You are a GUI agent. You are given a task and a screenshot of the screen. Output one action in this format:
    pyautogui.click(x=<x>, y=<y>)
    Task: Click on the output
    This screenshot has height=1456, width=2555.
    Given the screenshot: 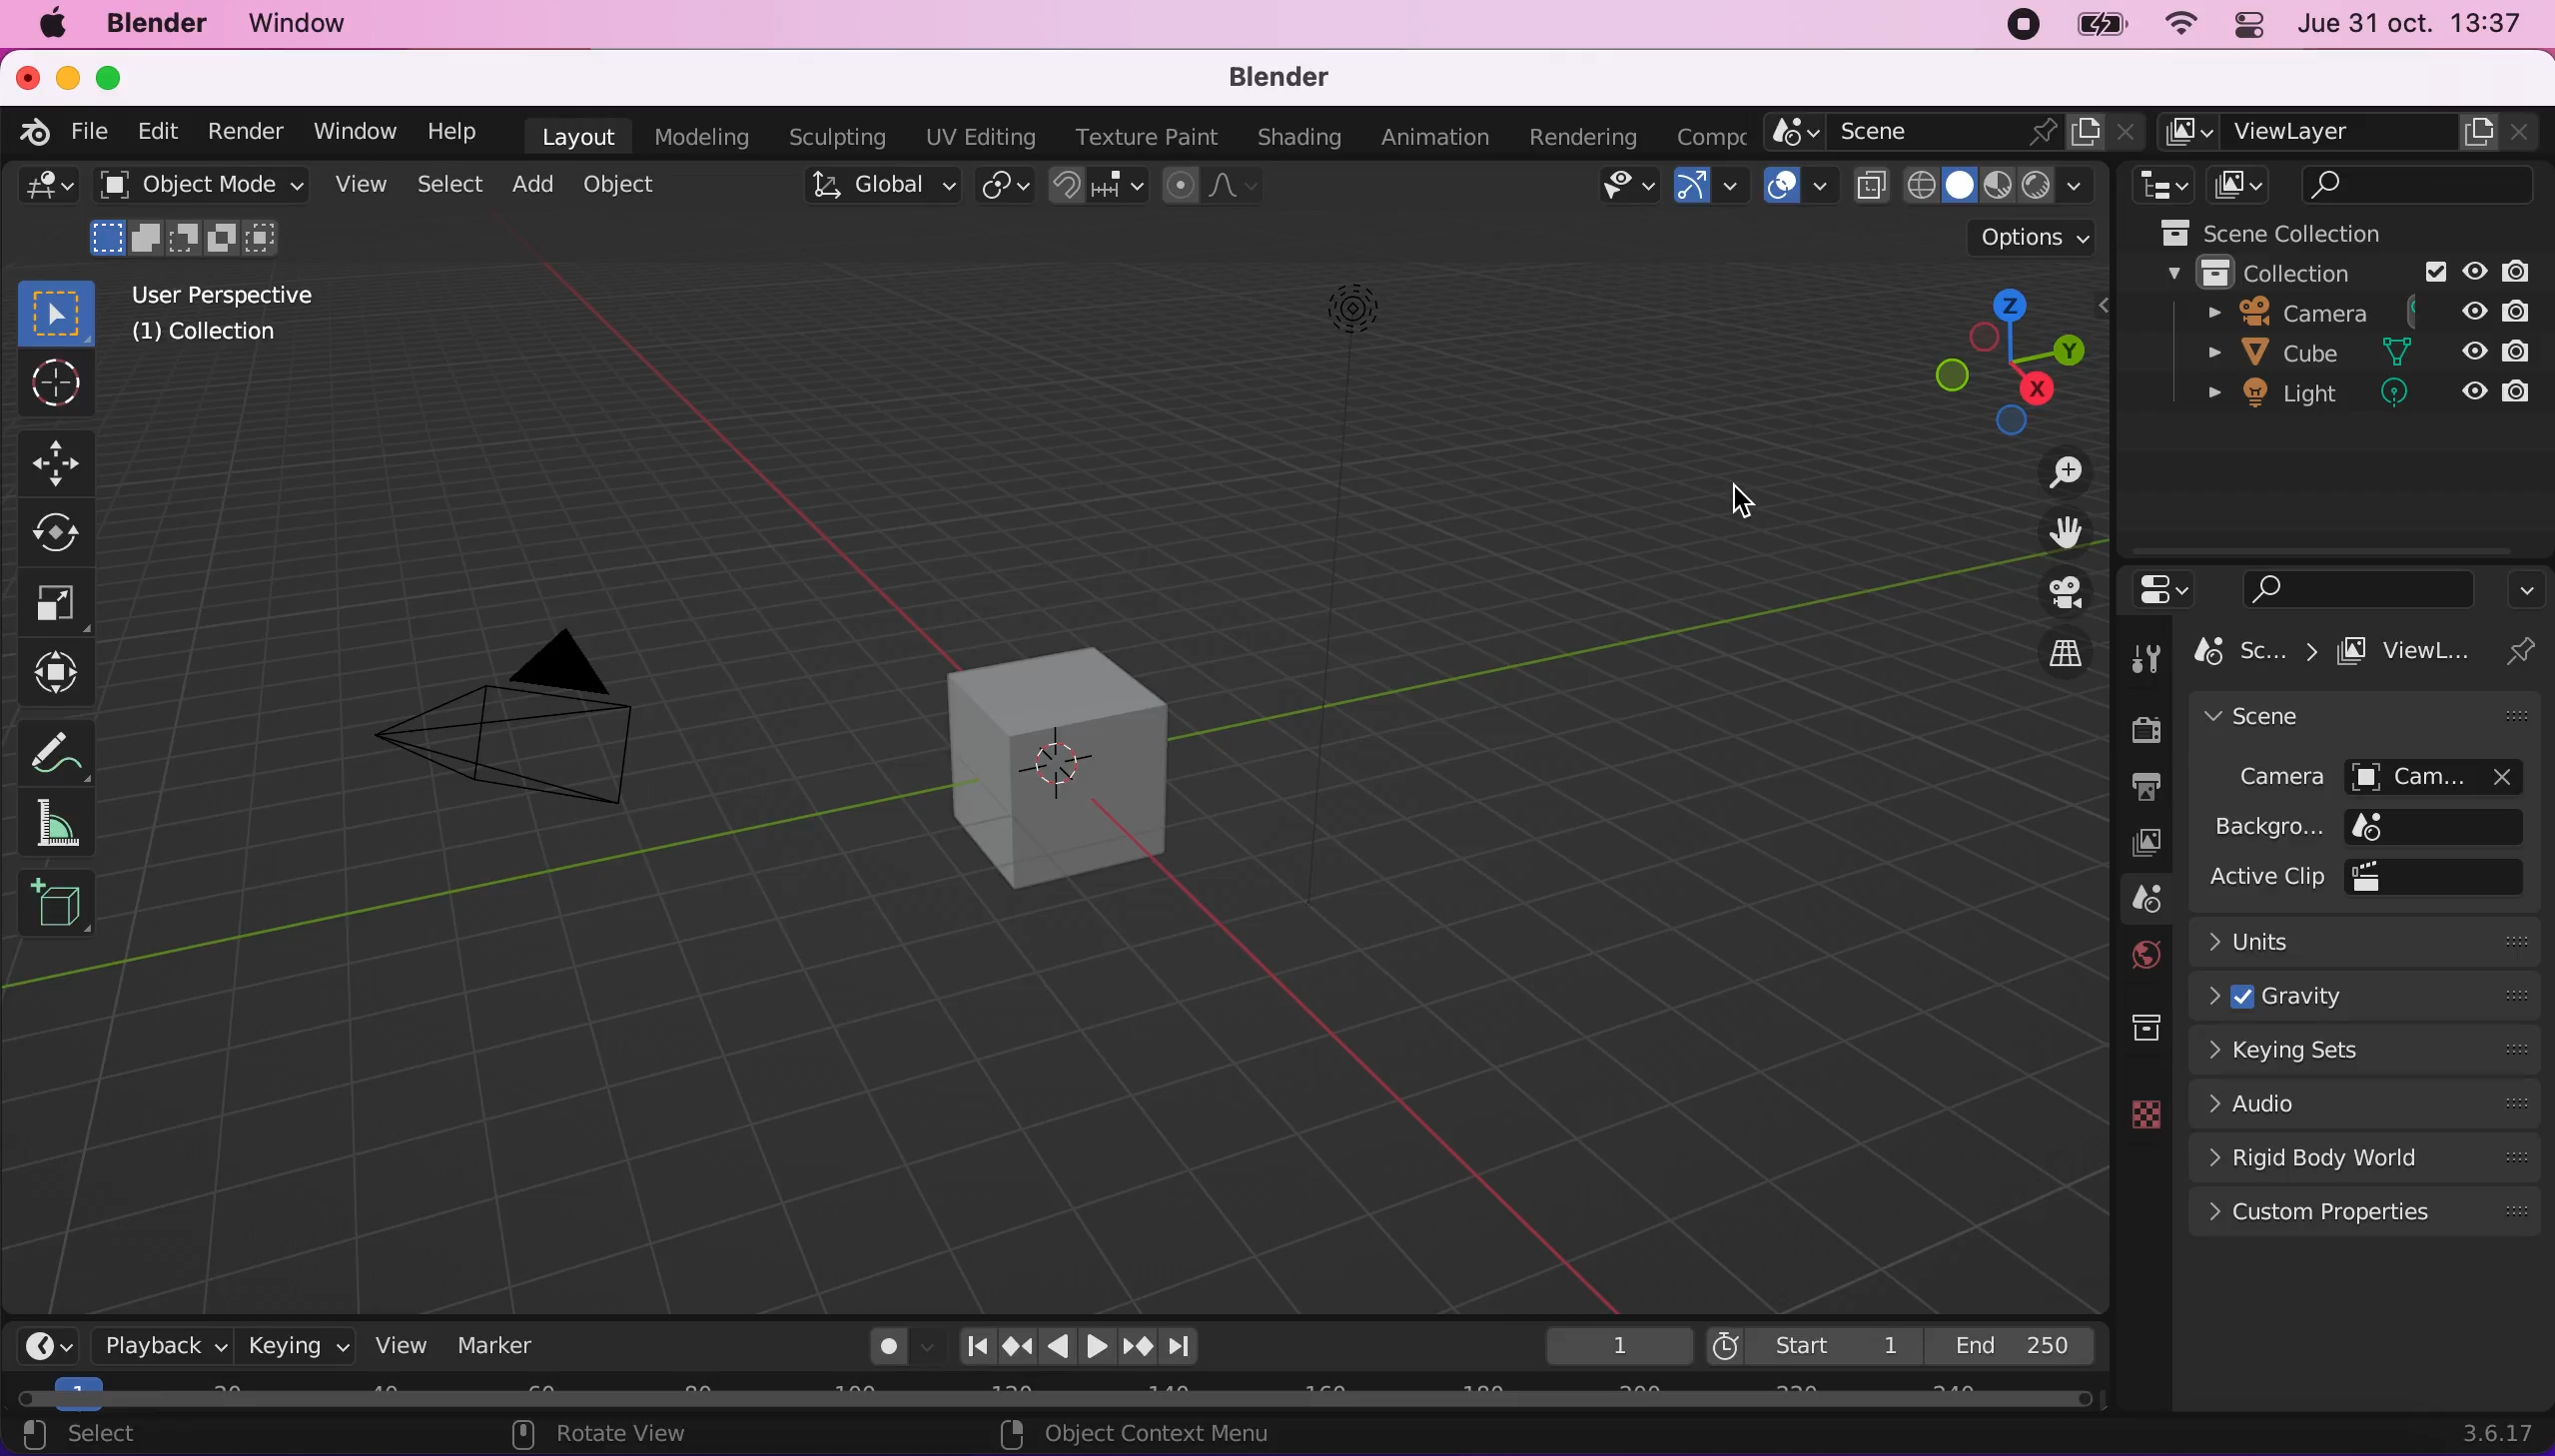 What is the action you would take?
    pyautogui.click(x=2133, y=787)
    